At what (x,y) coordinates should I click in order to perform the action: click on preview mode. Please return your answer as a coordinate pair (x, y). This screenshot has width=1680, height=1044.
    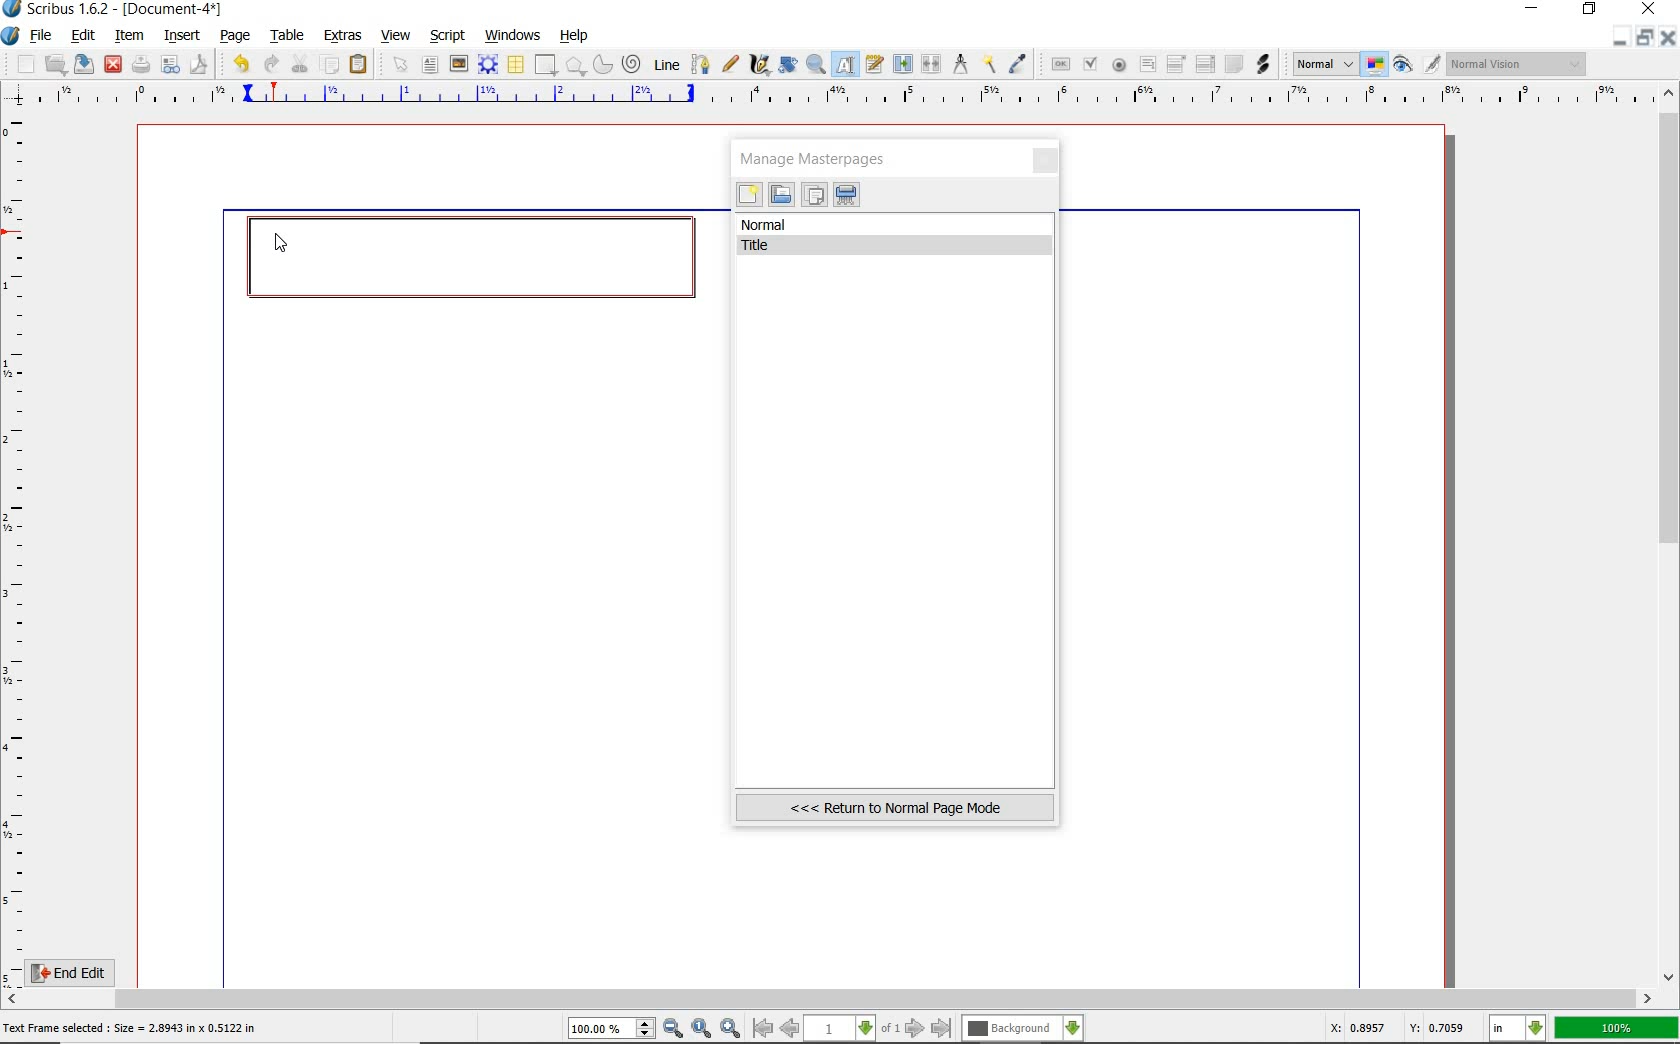
    Looking at the image, I should click on (1418, 64).